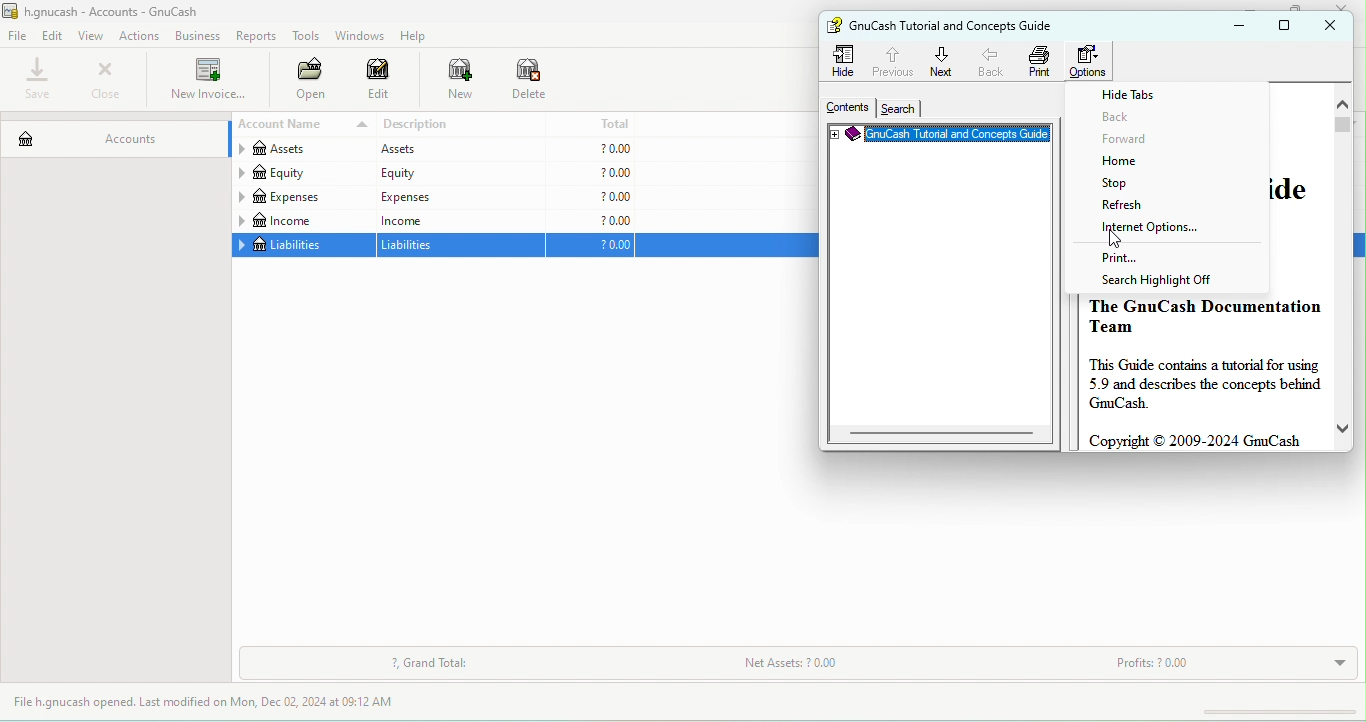 The height and width of the screenshot is (722, 1366). What do you see at coordinates (143, 36) in the screenshot?
I see `actions` at bounding box center [143, 36].